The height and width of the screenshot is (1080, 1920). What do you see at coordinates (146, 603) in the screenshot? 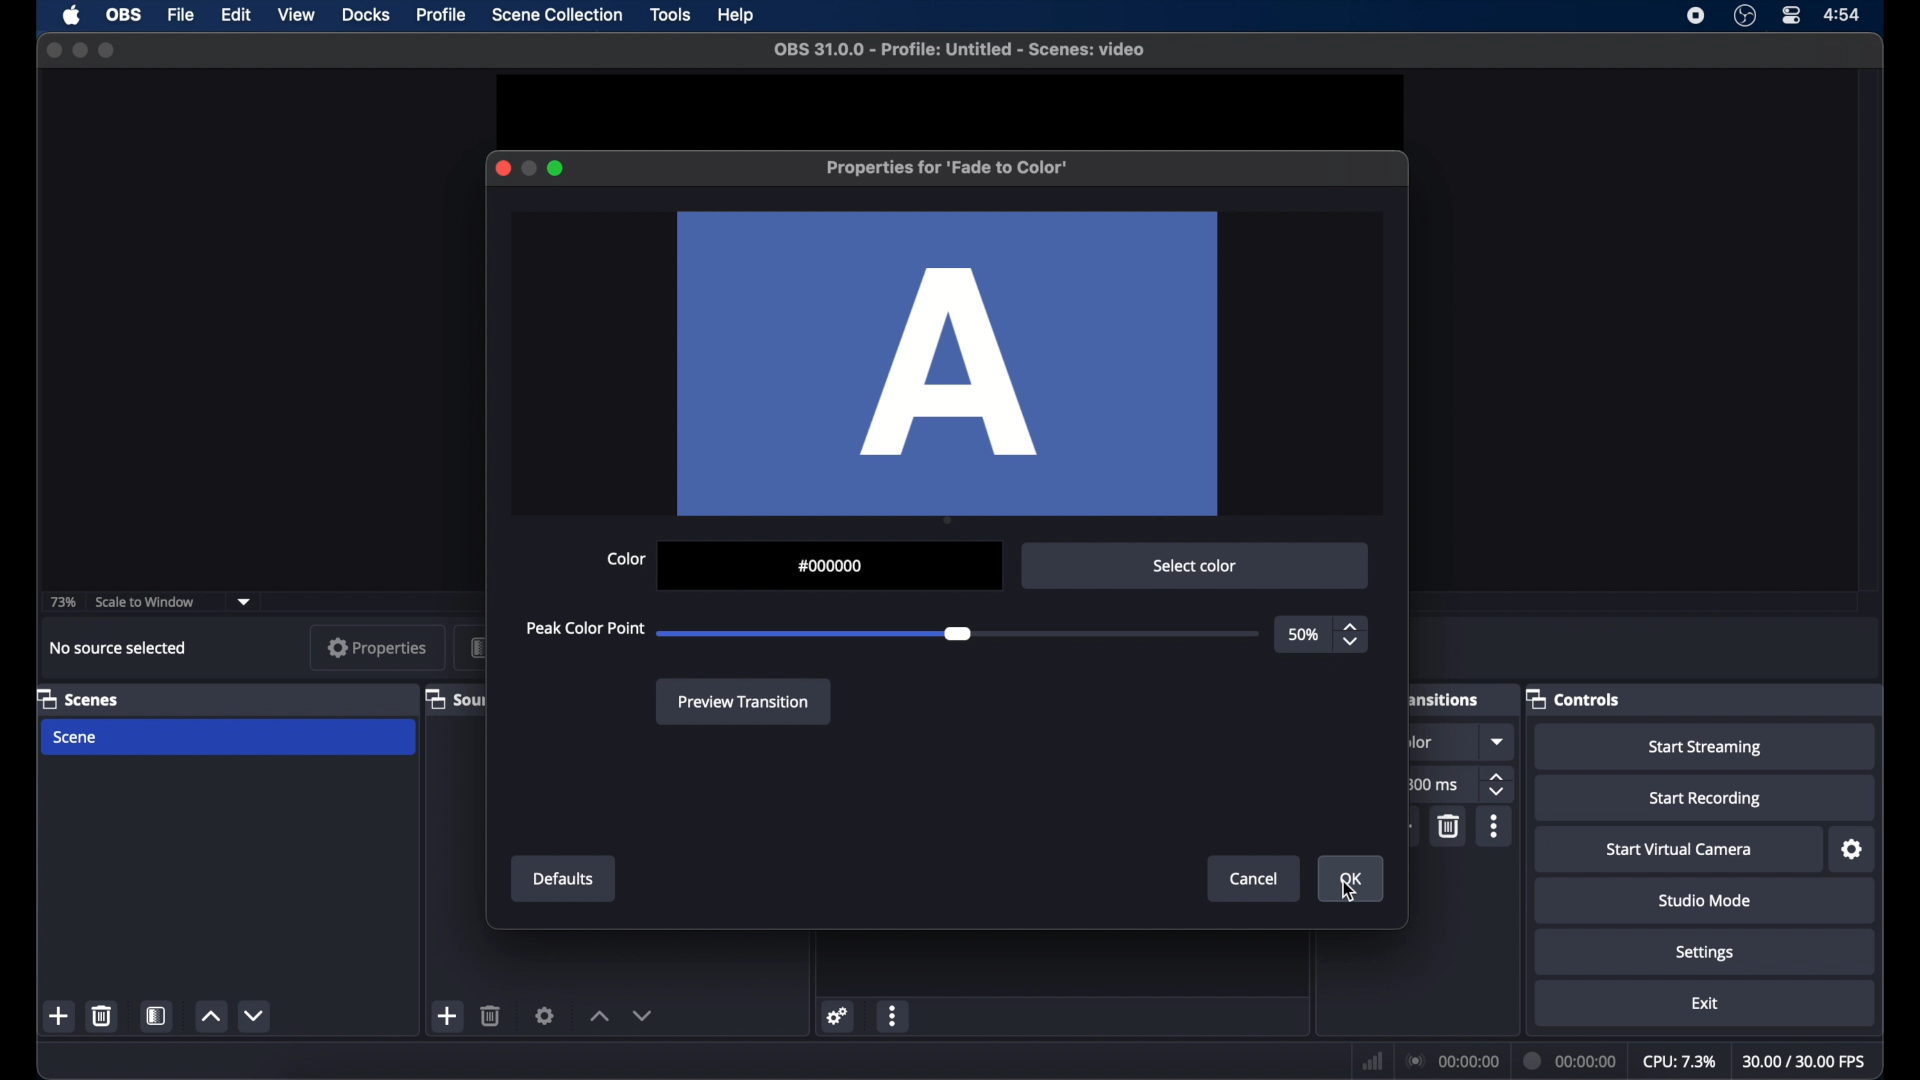
I see `scale to window` at bounding box center [146, 603].